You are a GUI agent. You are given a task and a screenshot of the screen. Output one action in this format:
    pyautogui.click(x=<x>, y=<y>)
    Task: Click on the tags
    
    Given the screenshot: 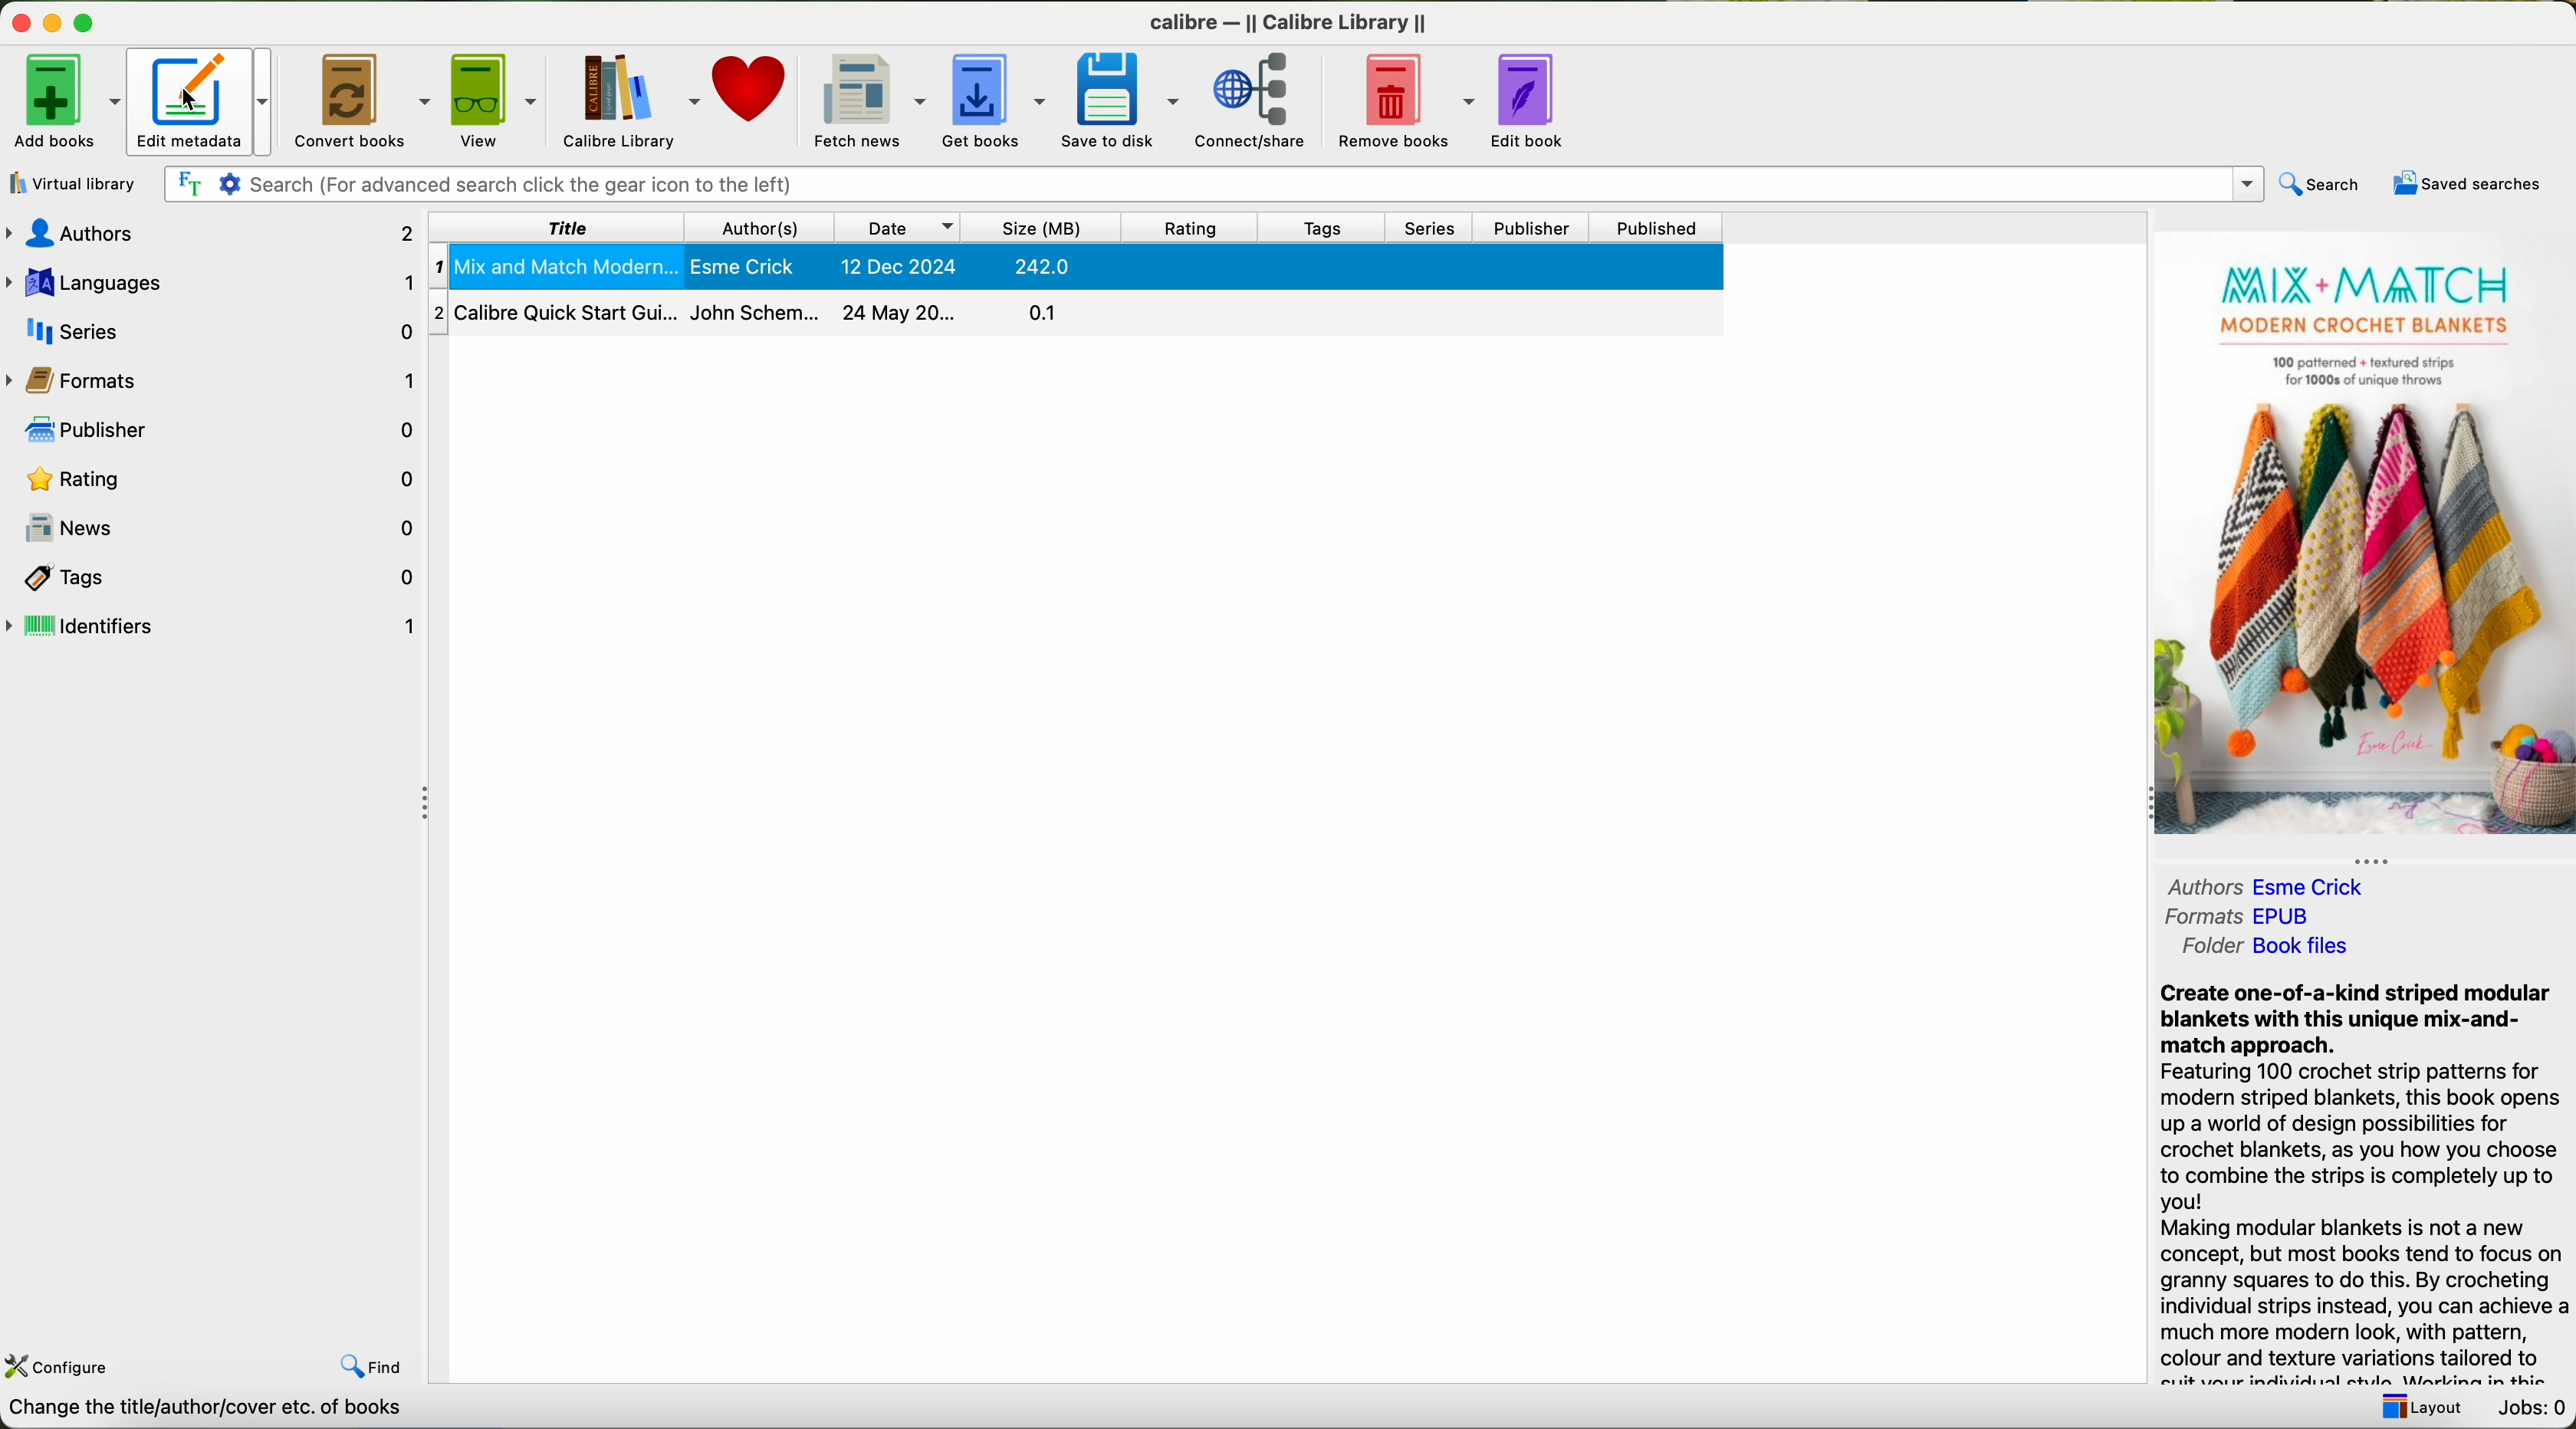 What is the action you would take?
    pyautogui.click(x=212, y=577)
    